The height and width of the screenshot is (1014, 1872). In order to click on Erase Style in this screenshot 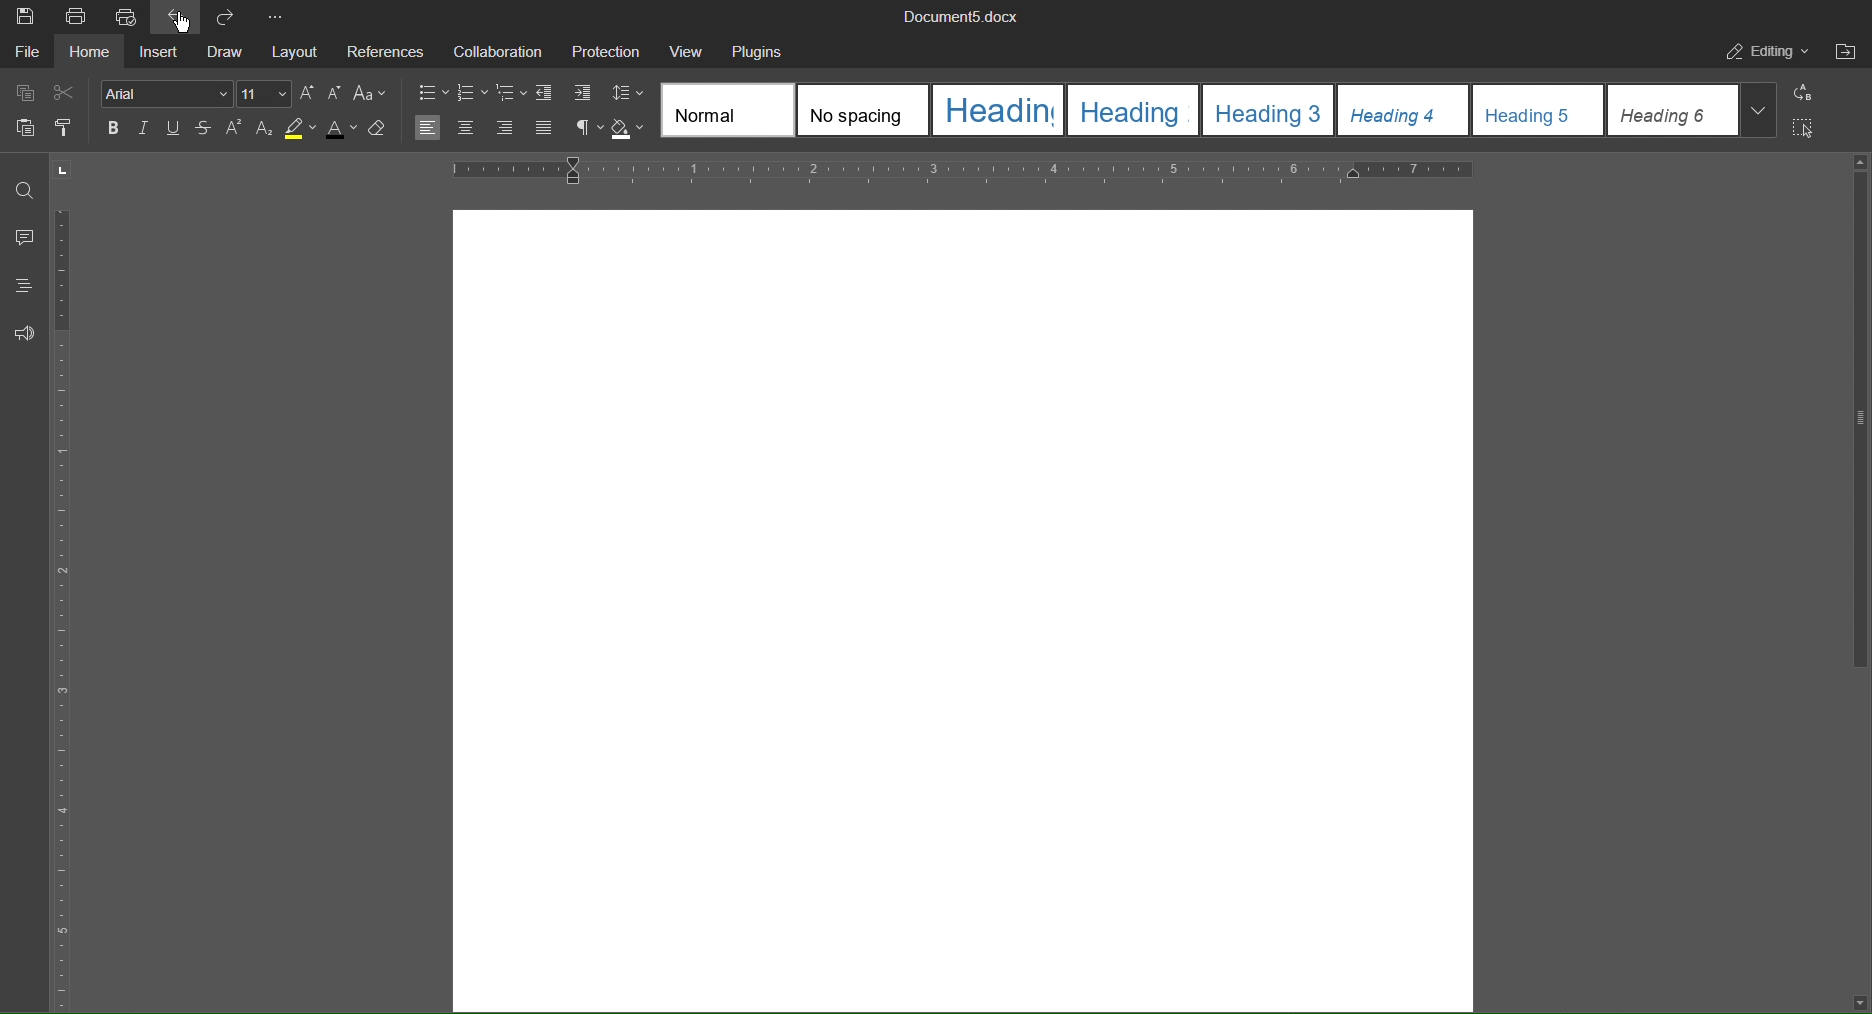, I will do `click(381, 127)`.